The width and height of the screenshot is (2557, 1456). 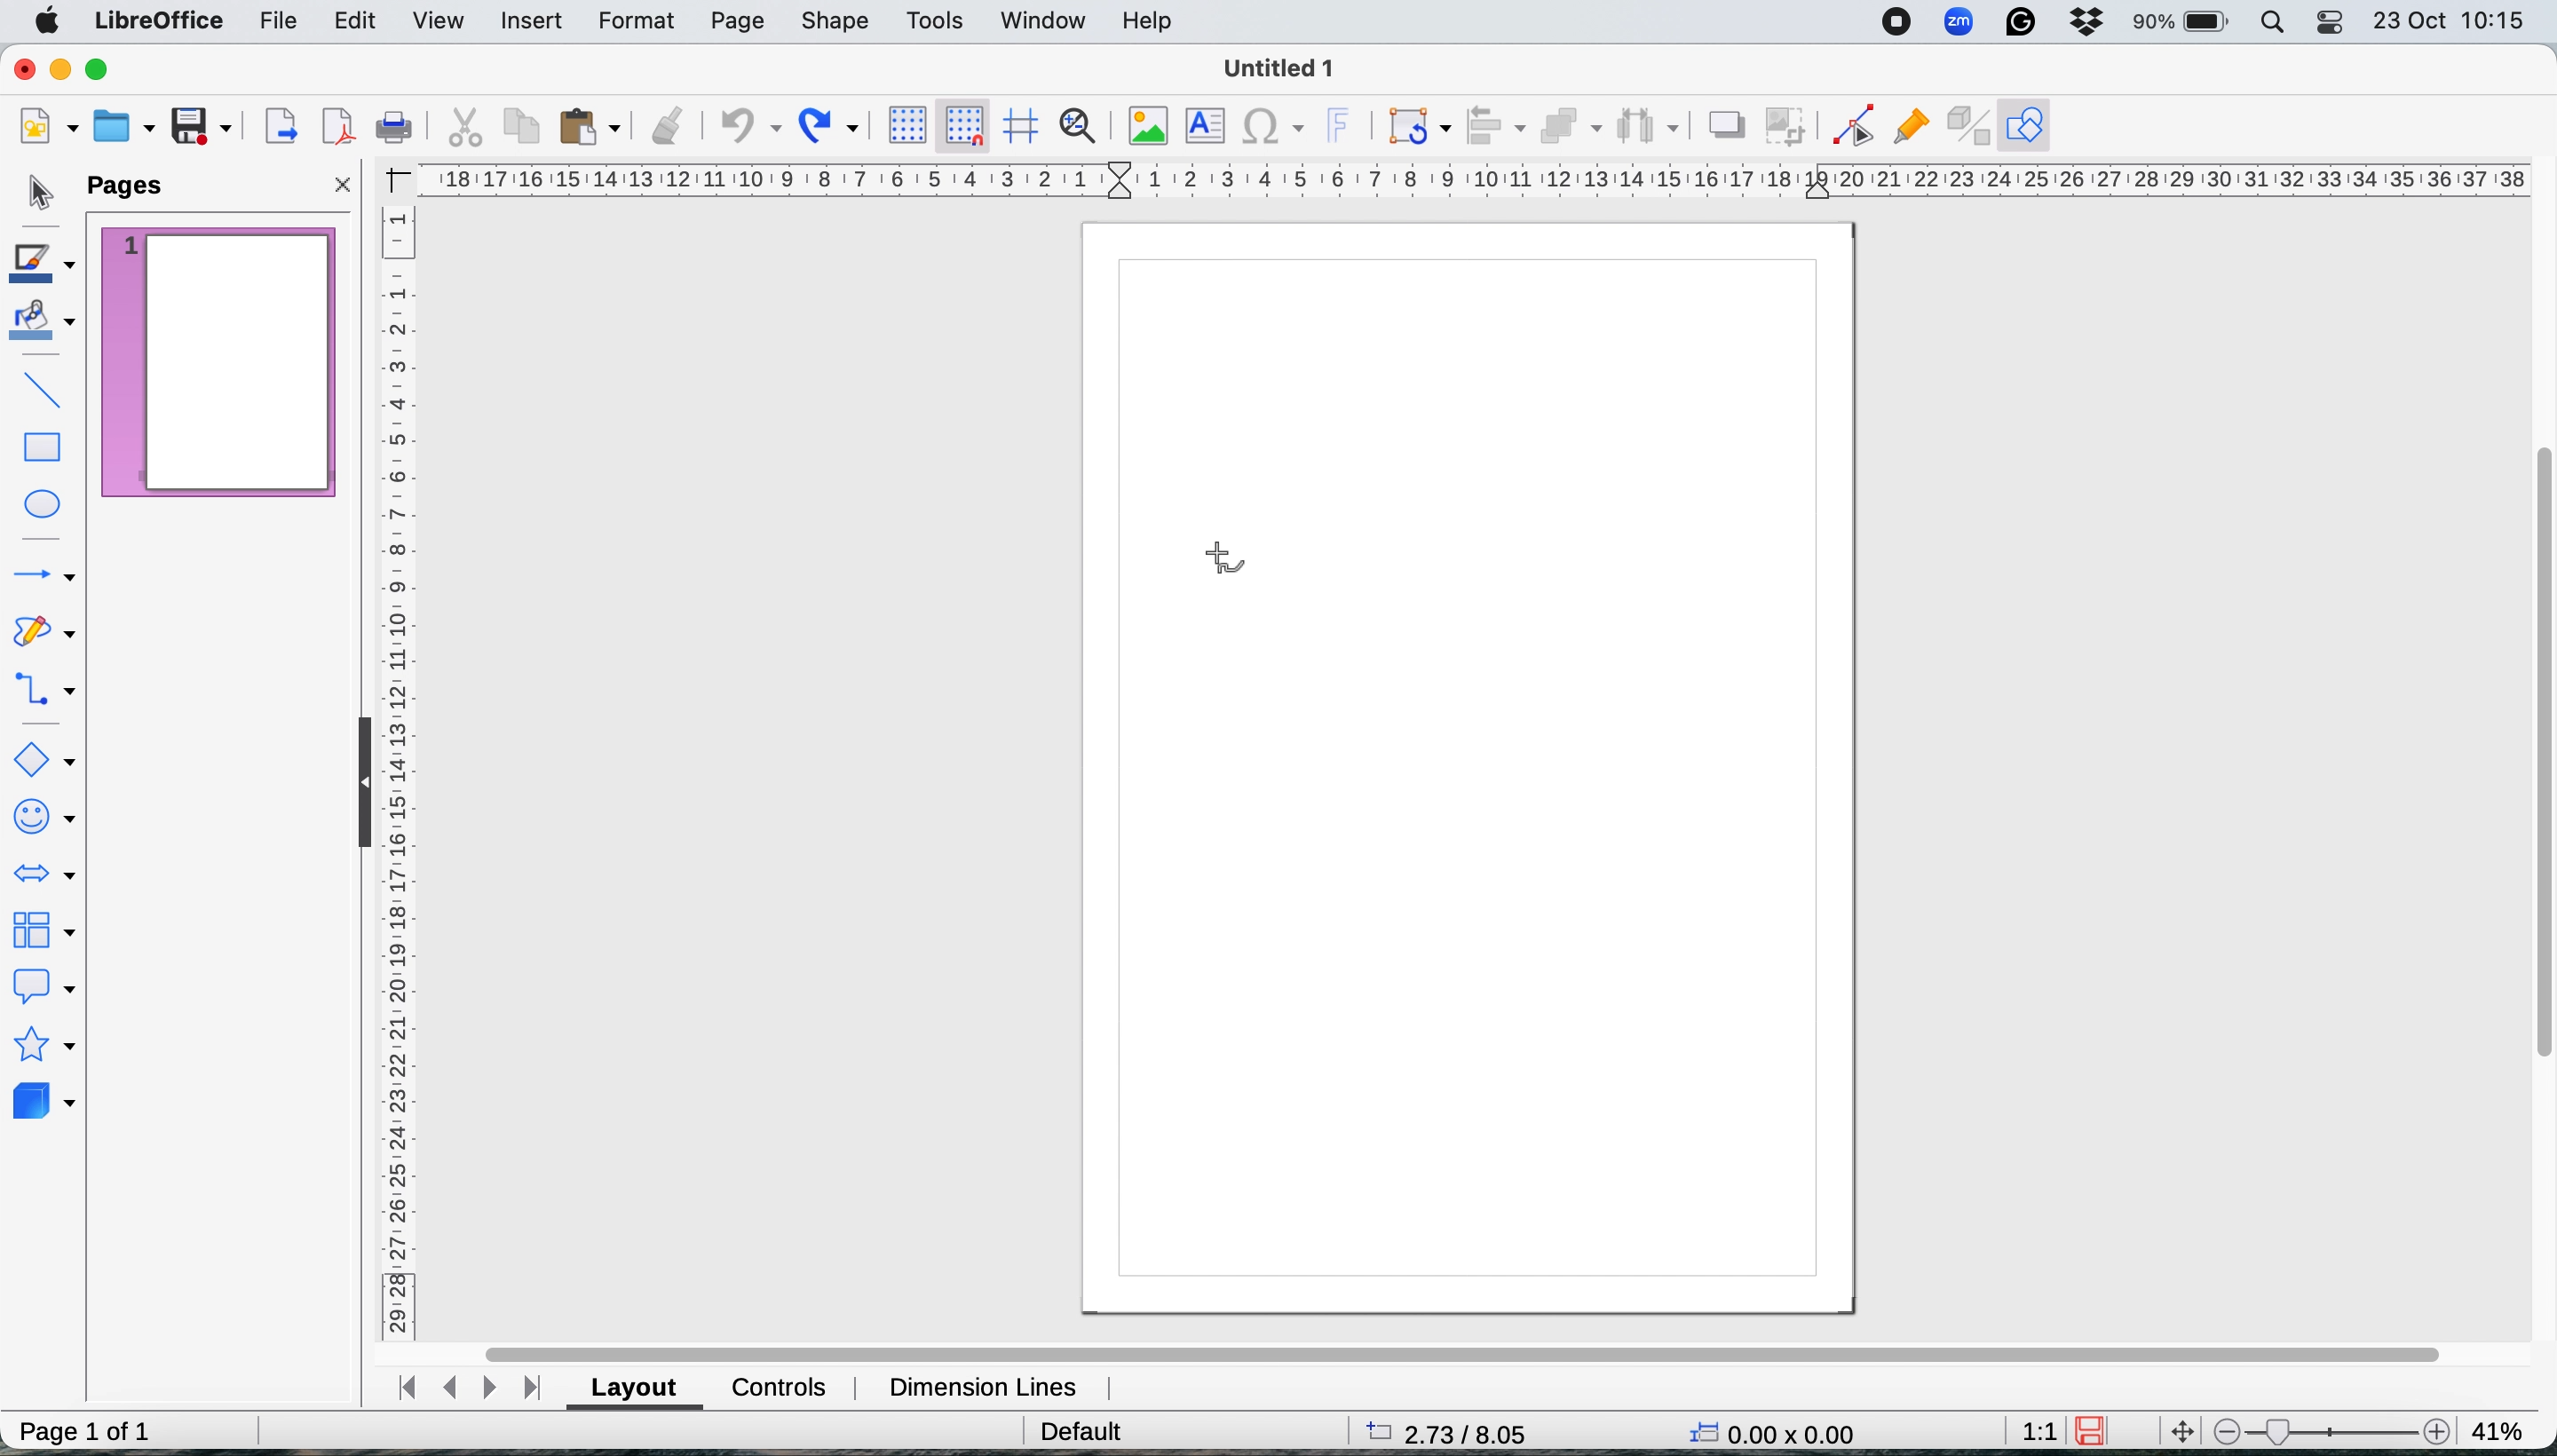 What do you see at coordinates (2332, 28) in the screenshot?
I see `control center` at bounding box center [2332, 28].